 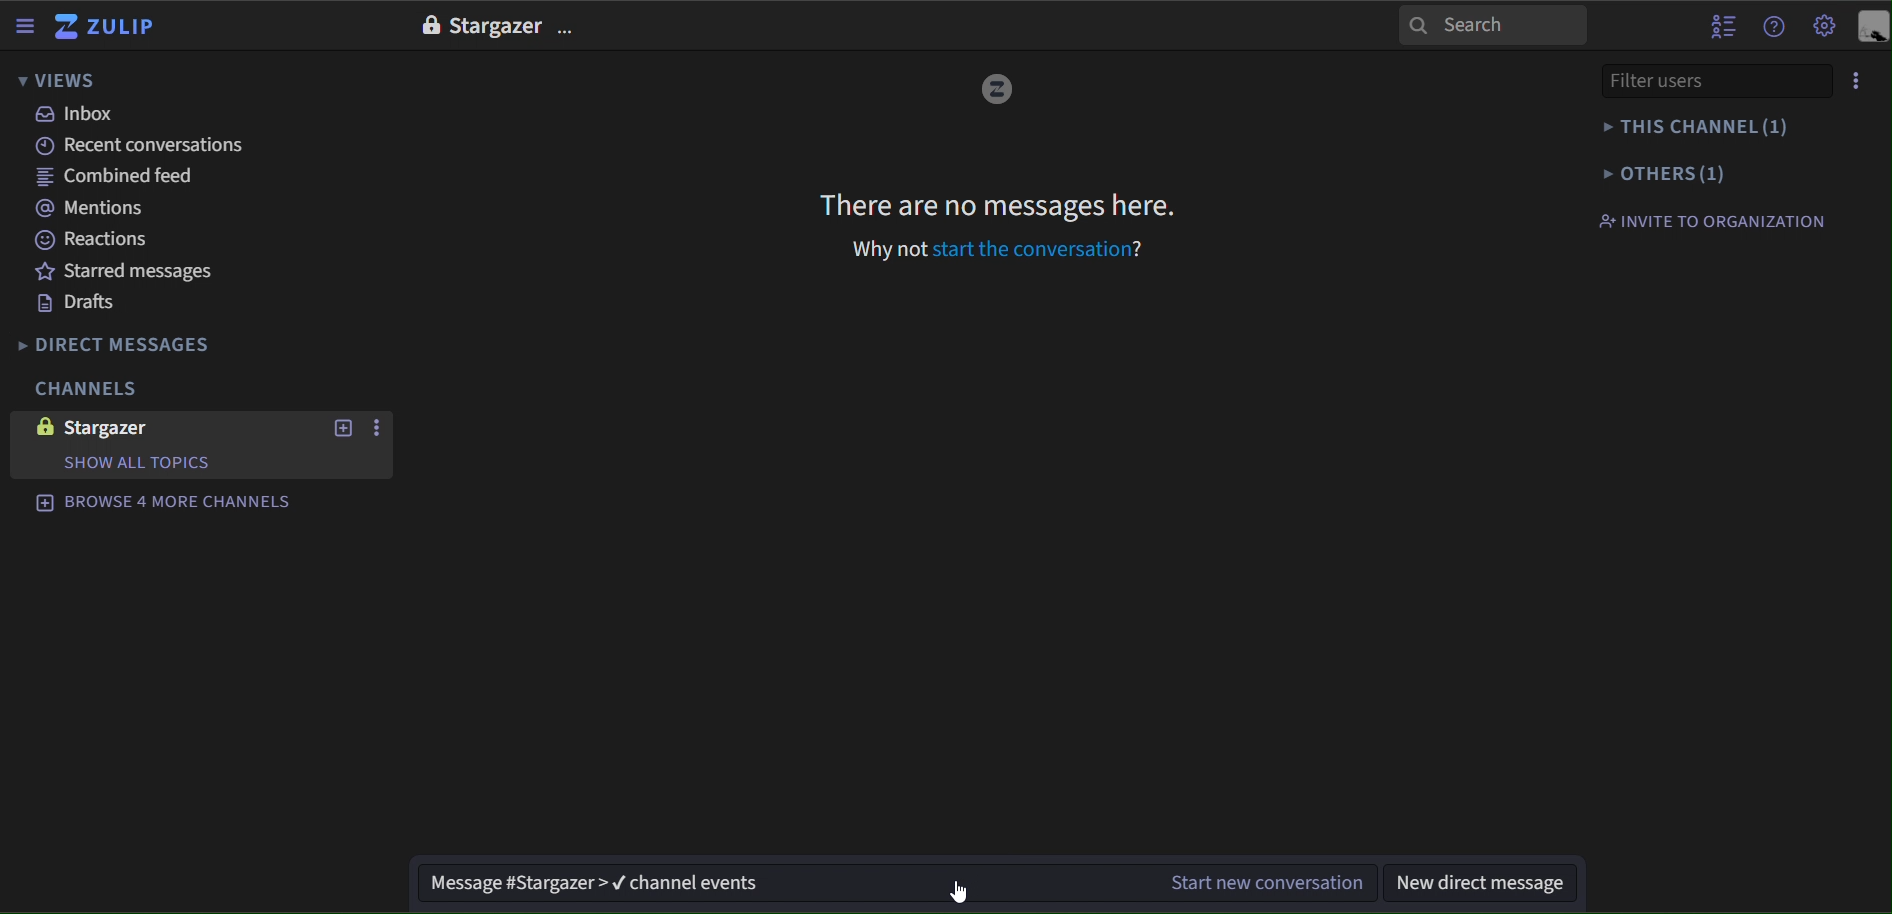 What do you see at coordinates (1825, 28) in the screenshot?
I see `settings` at bounding box center [1825, 28].